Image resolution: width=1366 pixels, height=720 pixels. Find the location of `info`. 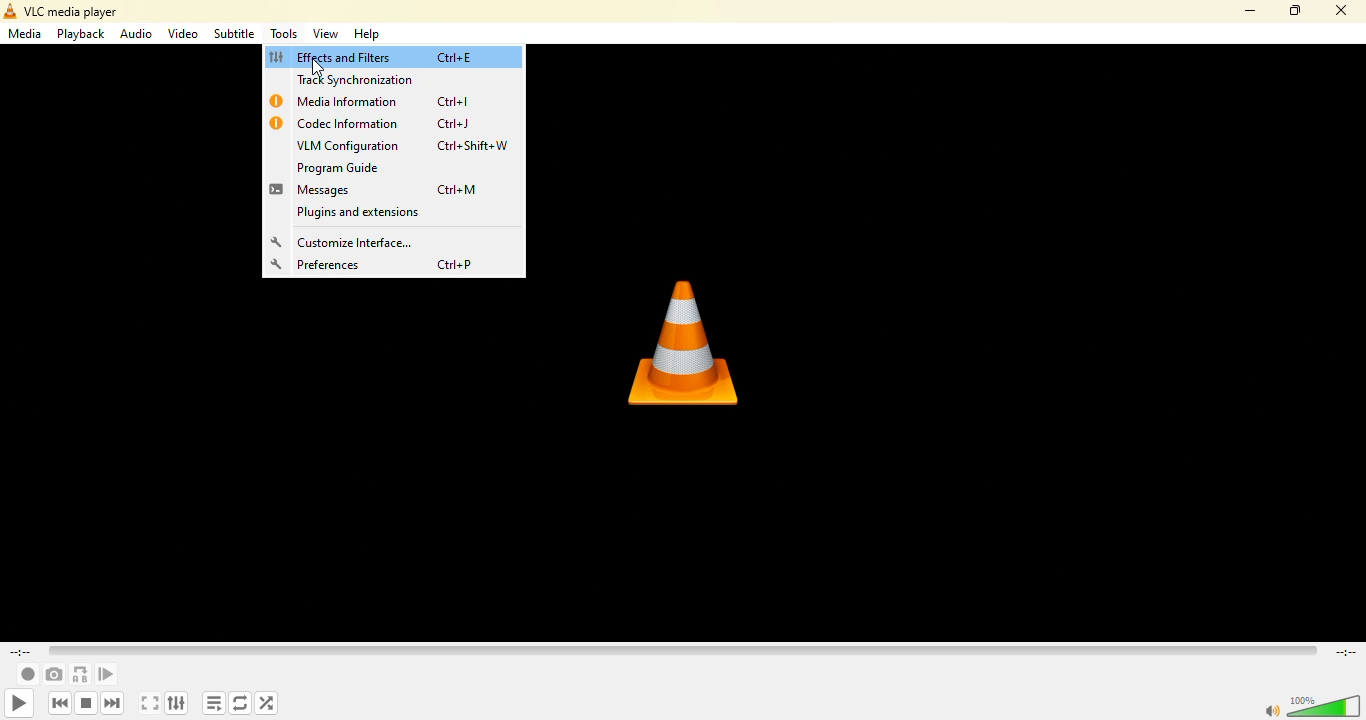

info is located at coordinates (275, 101).